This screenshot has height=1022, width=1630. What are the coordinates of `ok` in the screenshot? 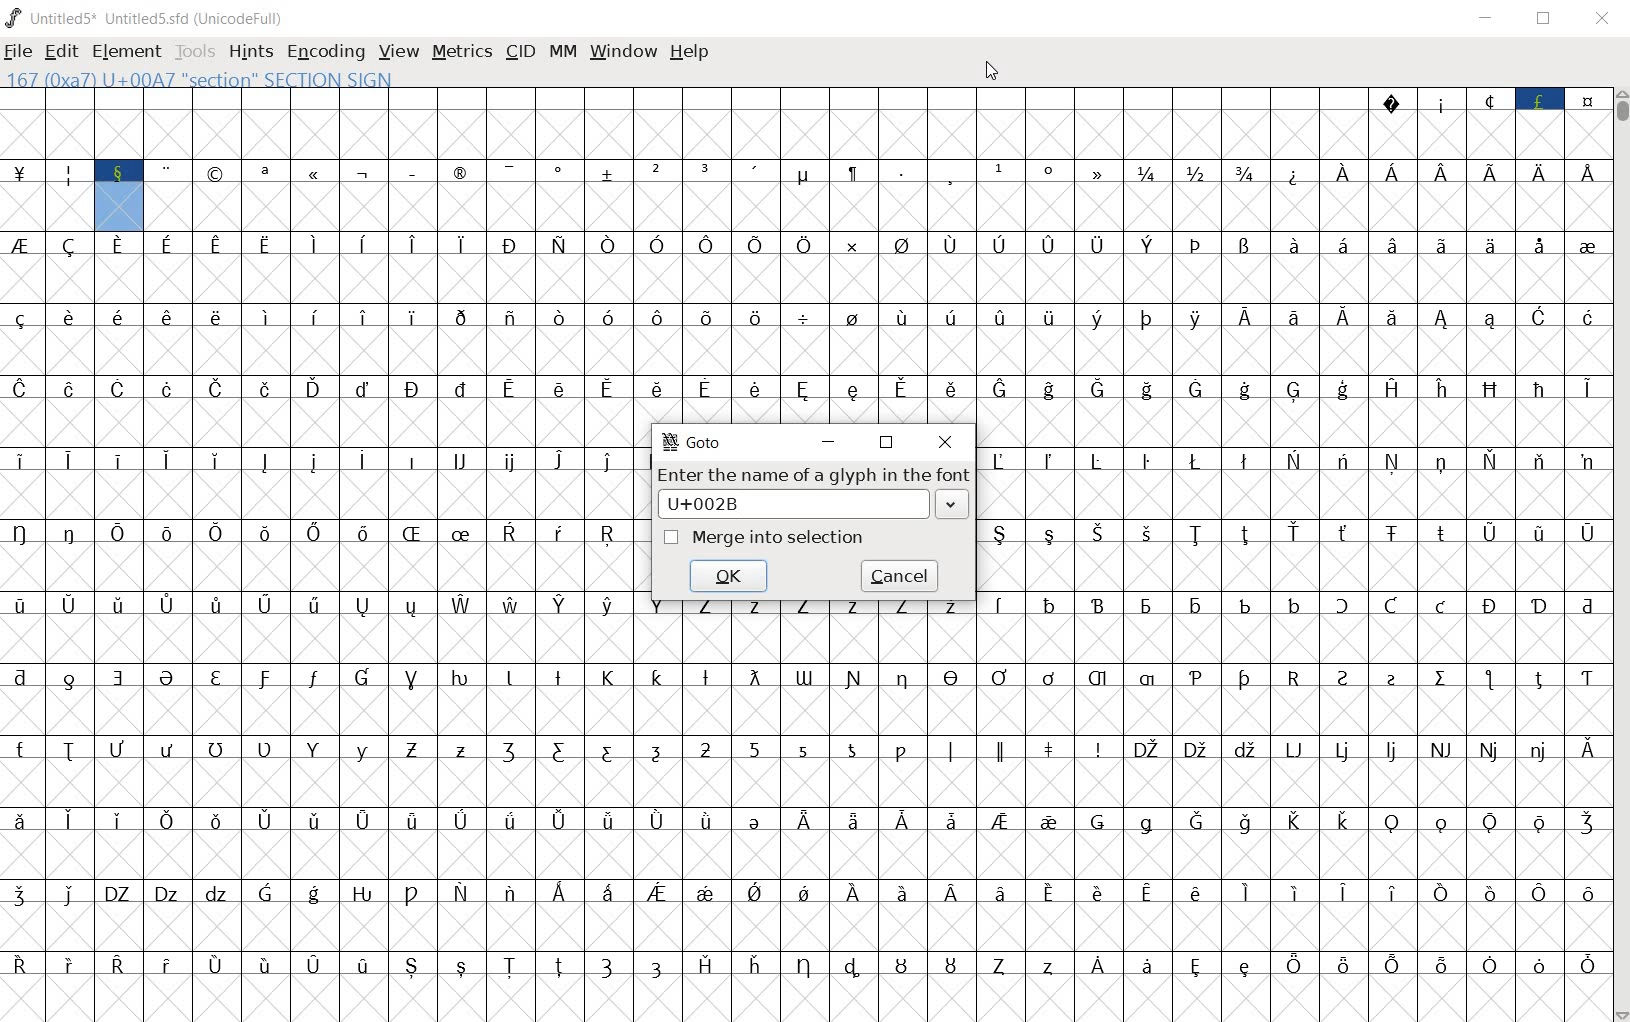 It's located at (726, 576).